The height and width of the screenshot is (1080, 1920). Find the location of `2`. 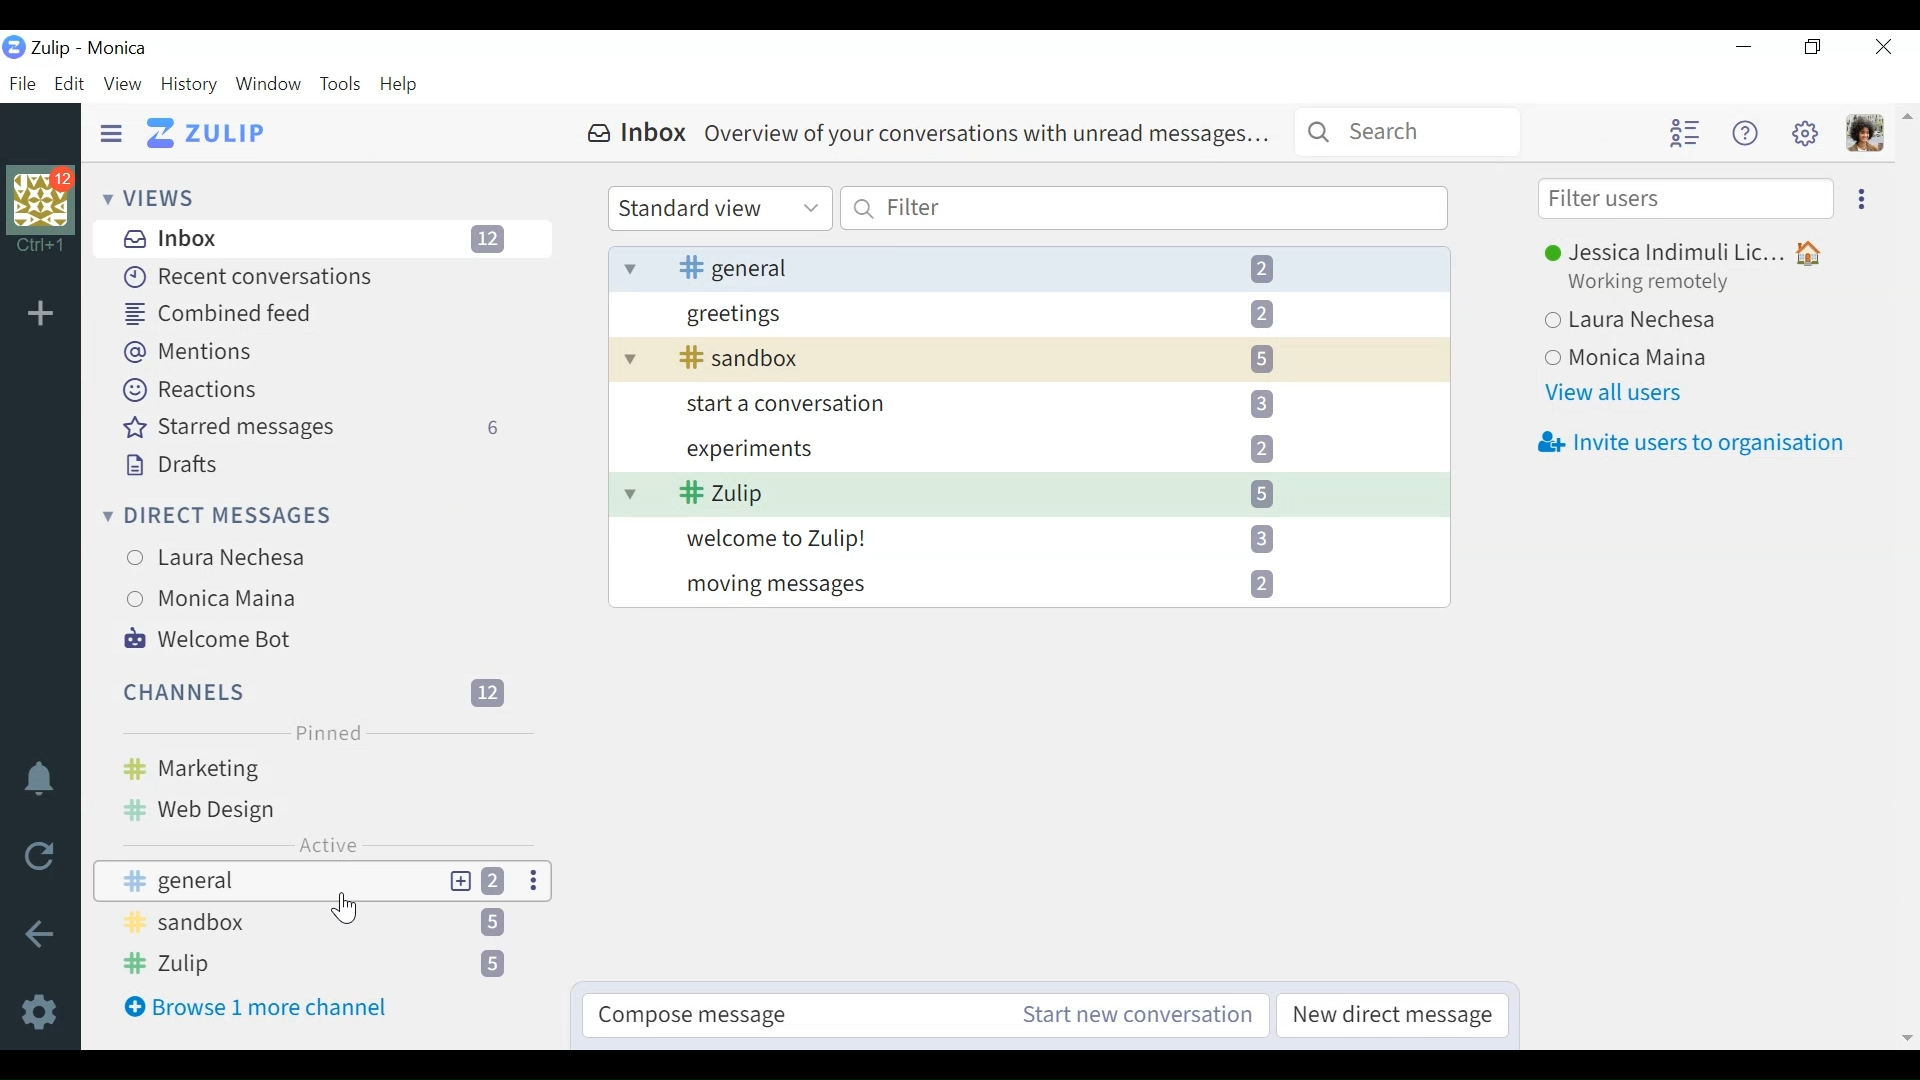

2 is located at coordinates (499, 881).